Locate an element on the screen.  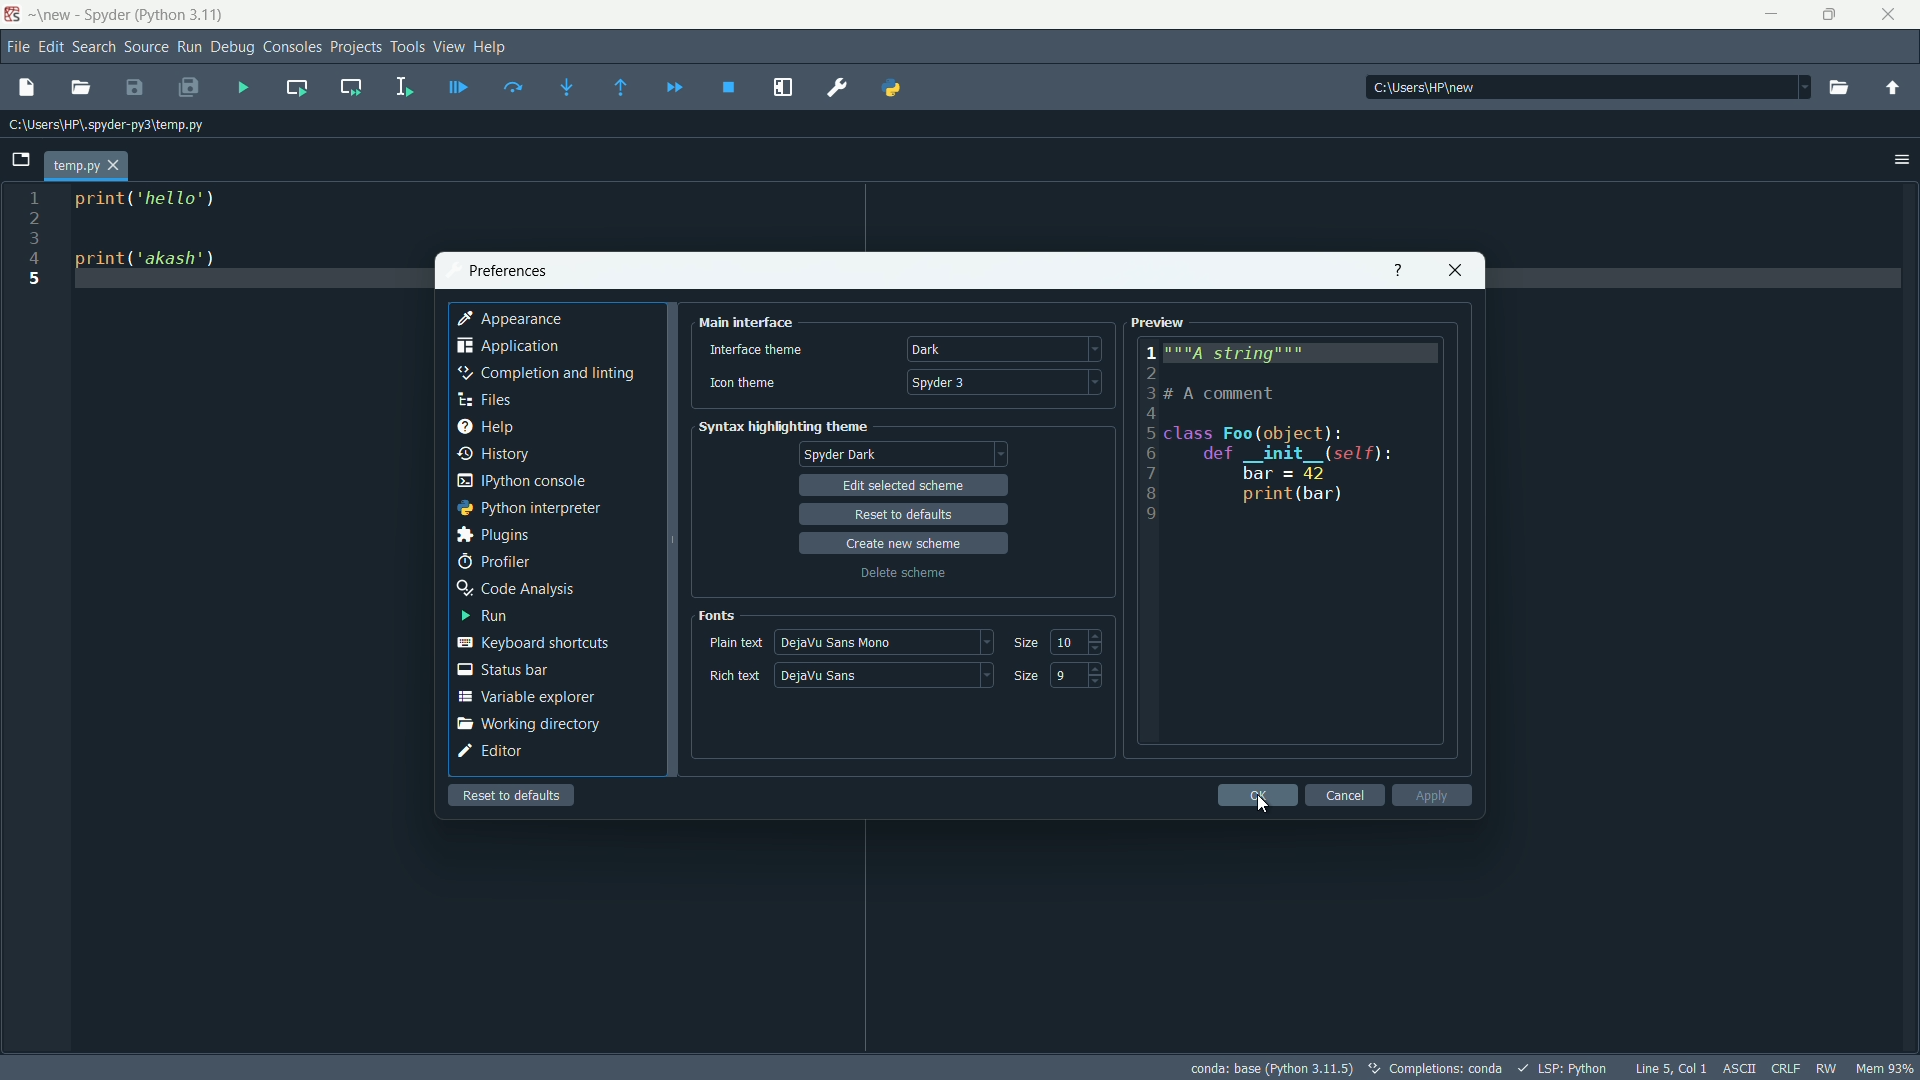
run current function is located at coordinates (297, 86).